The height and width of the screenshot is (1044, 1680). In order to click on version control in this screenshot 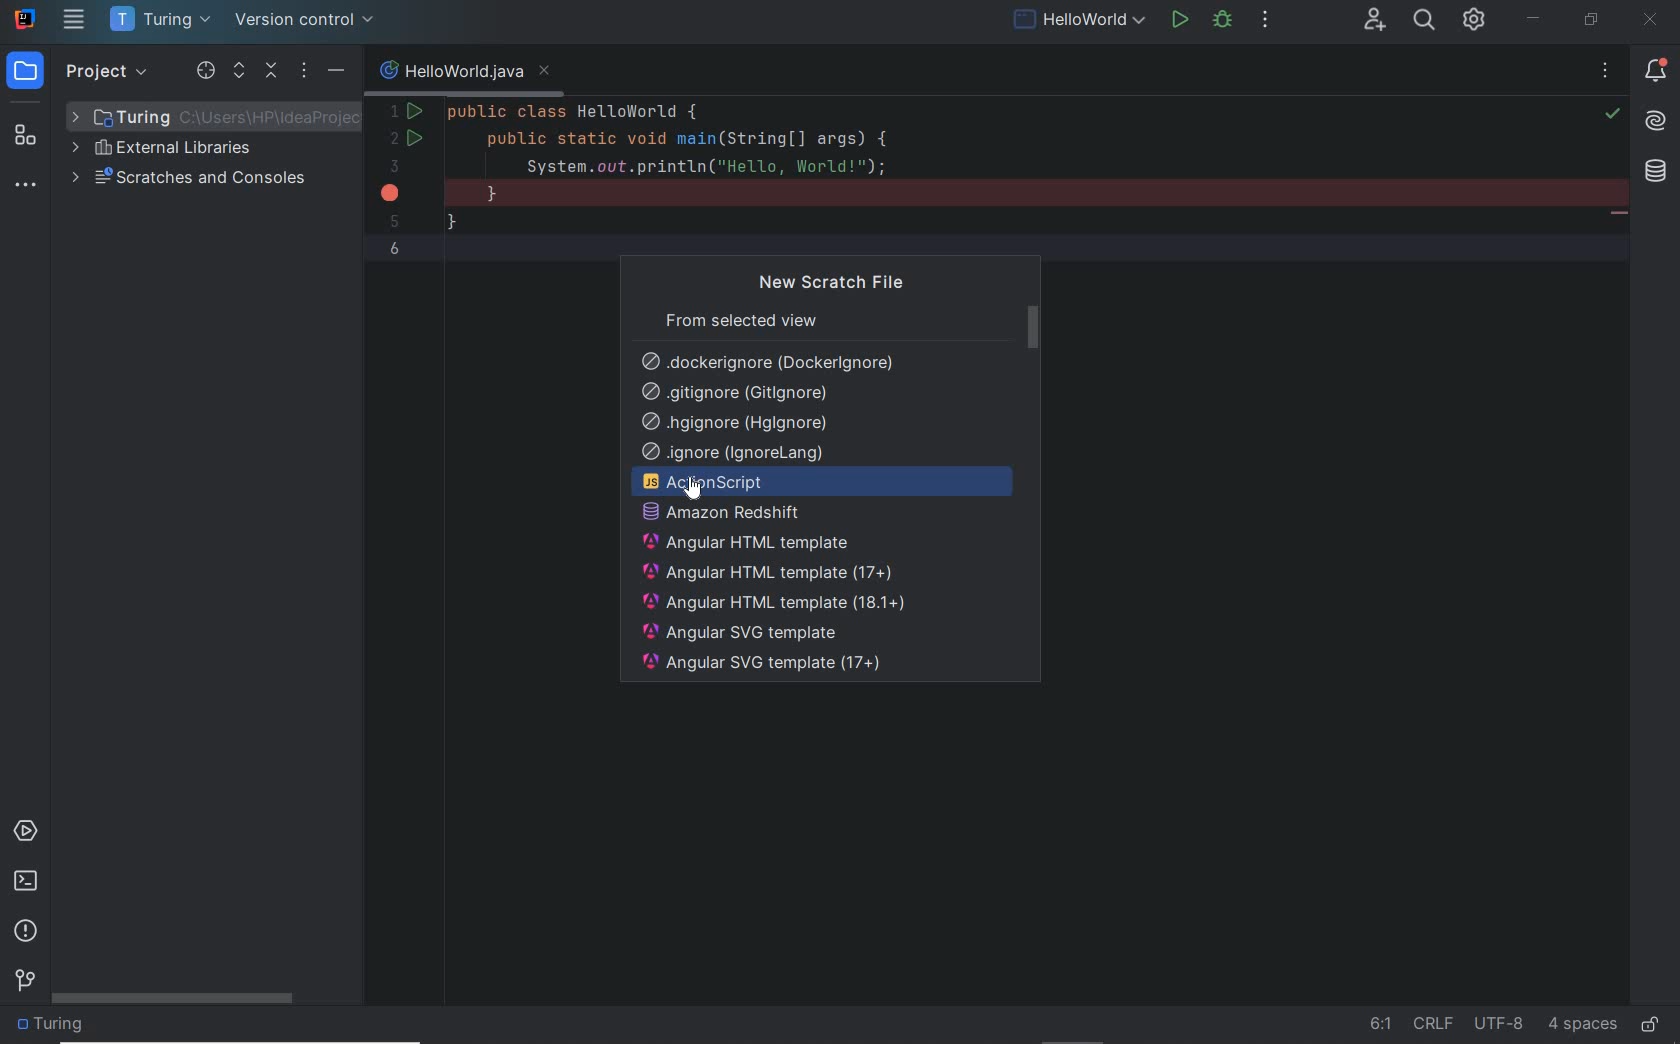, I will do `click(307, 22)`.